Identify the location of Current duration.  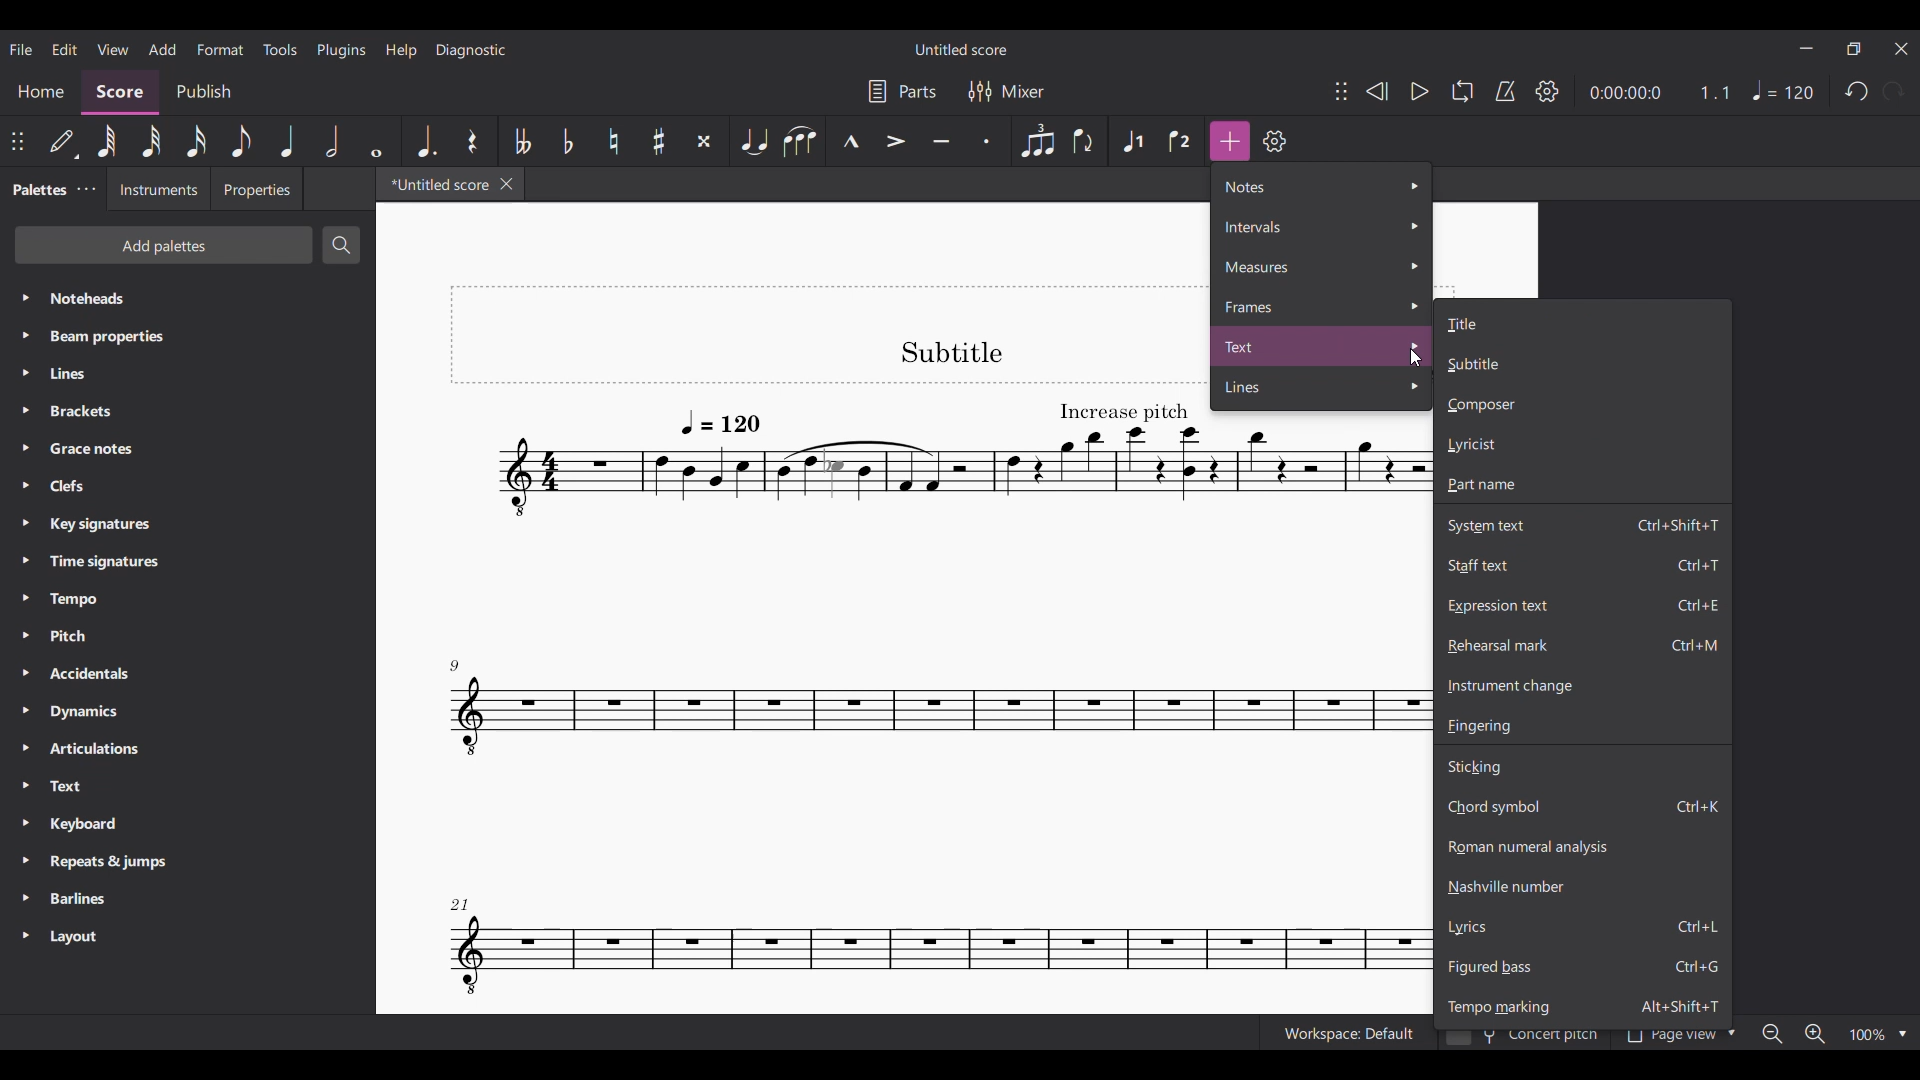
(1625, 93).